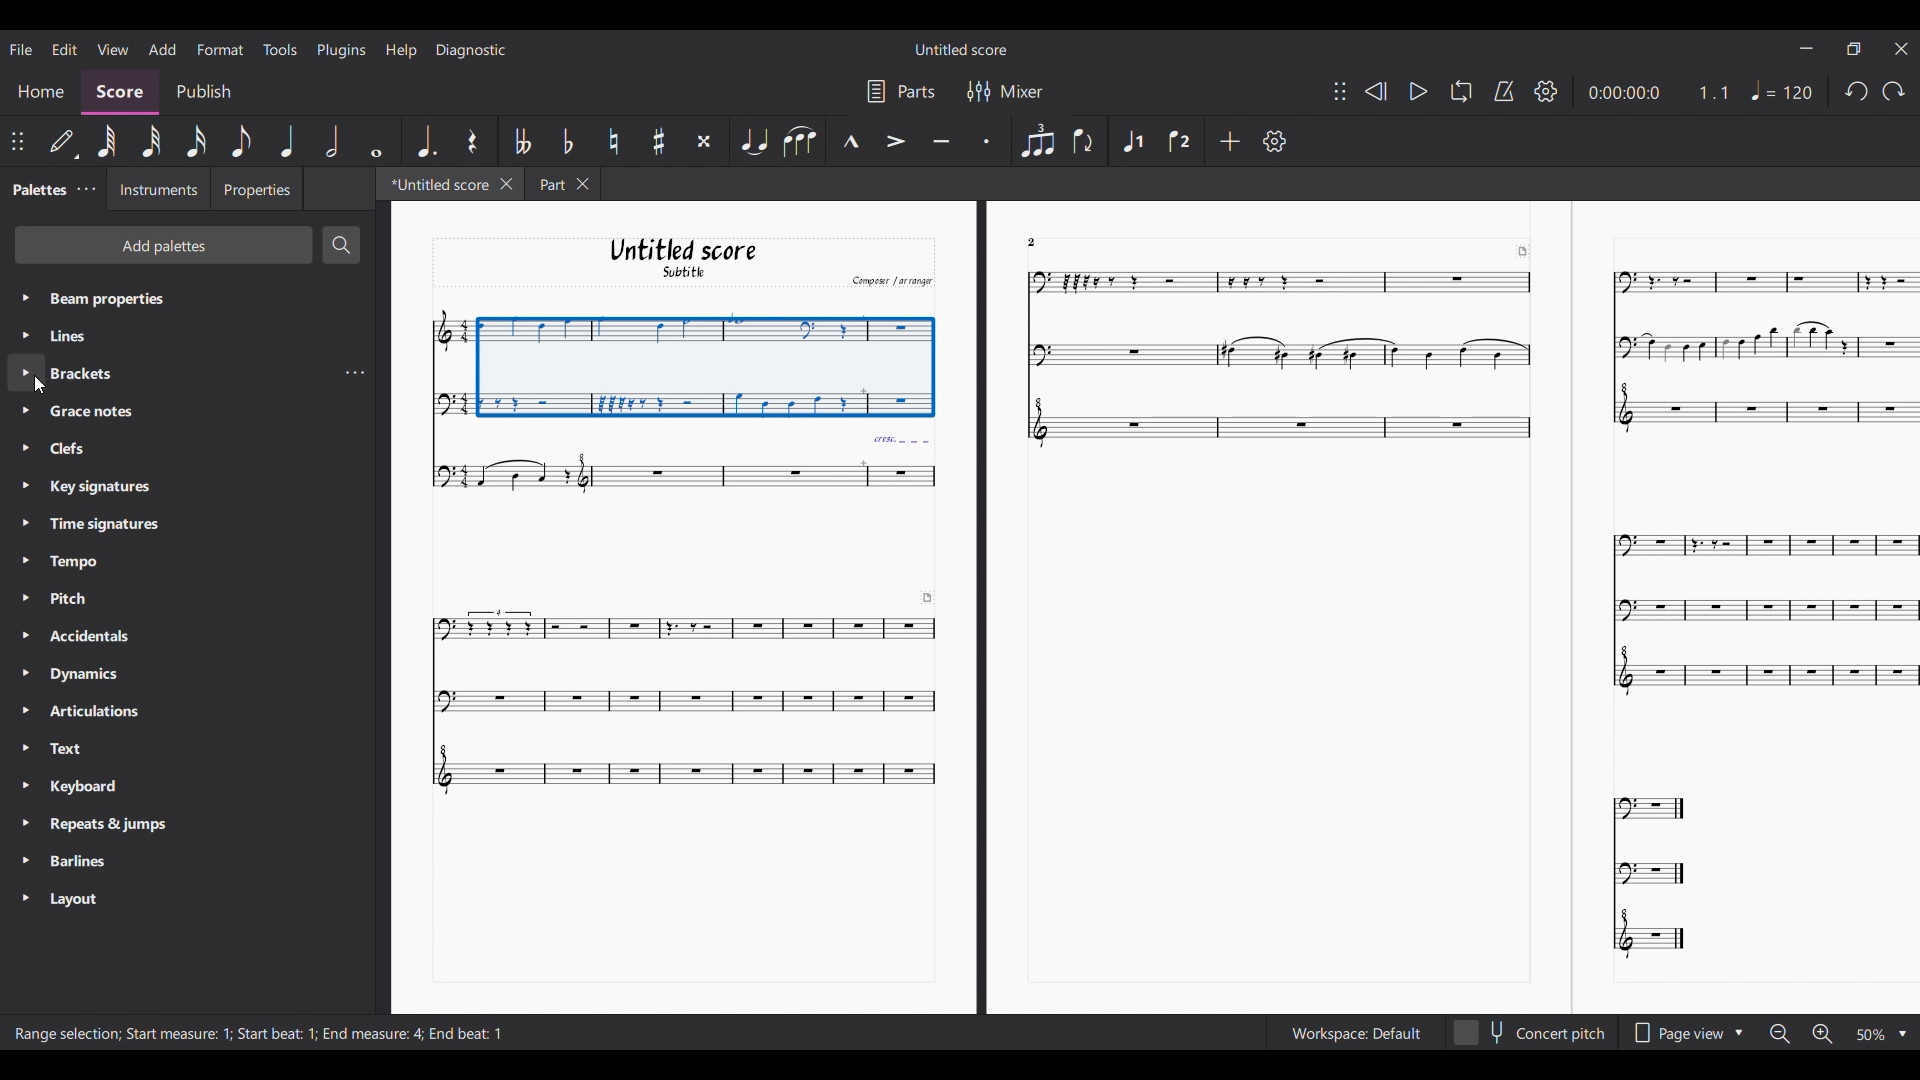  Describe the element at coordinates (354, 371) in the screenshot. I see `options` at that location.